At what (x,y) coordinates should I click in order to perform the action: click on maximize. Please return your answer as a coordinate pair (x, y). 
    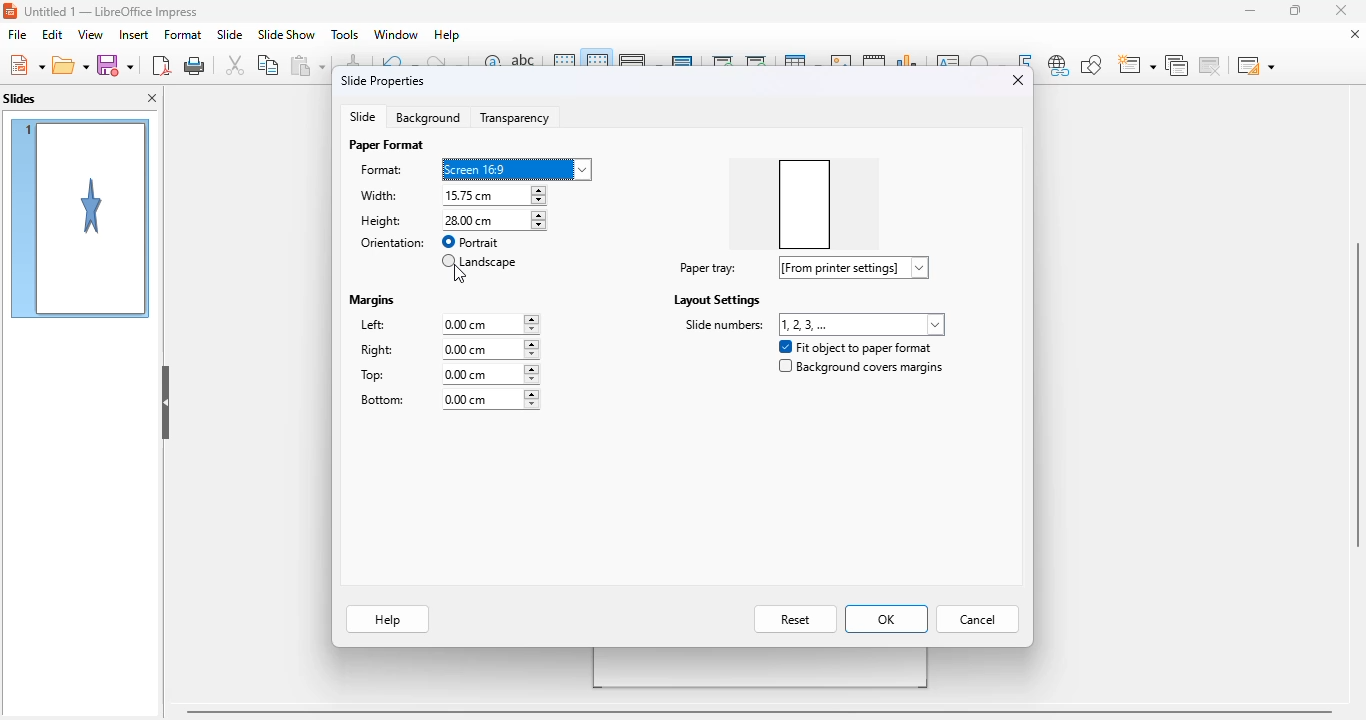
    Looking at the image, I should click on (1296, 10).